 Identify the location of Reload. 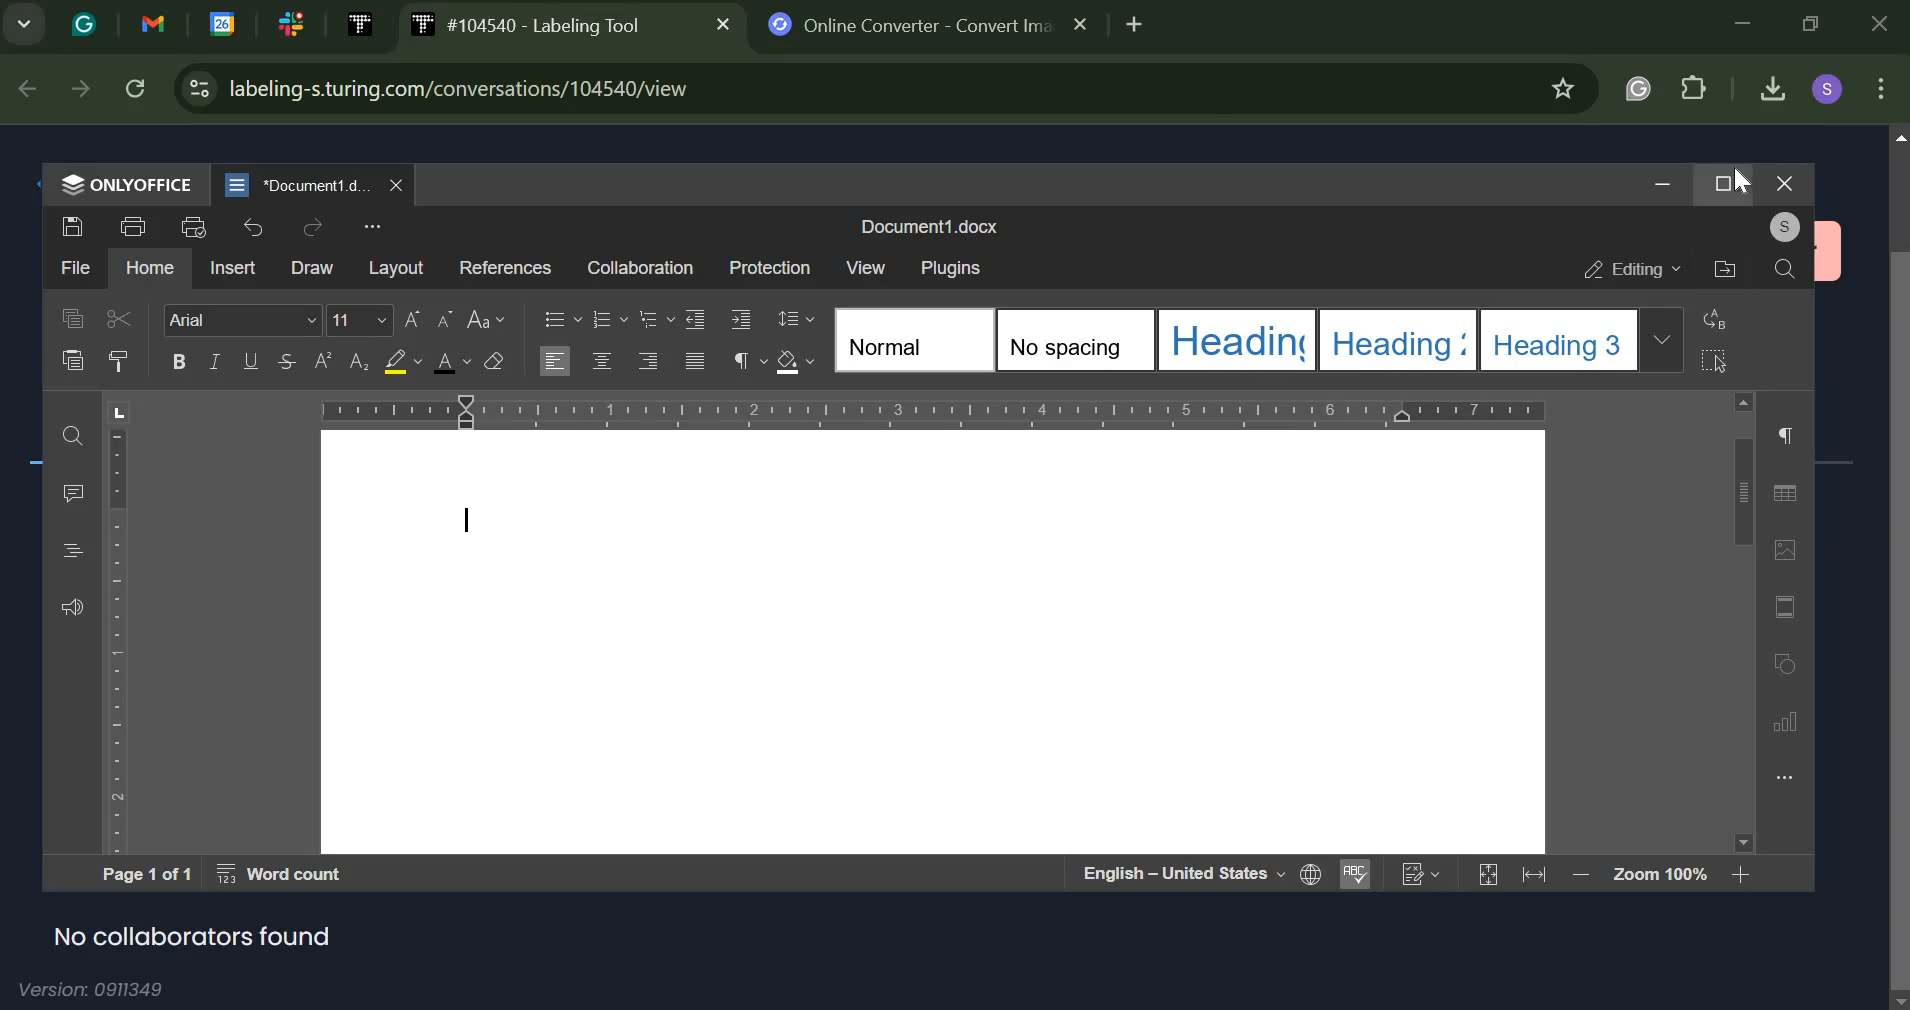
(136, 89).